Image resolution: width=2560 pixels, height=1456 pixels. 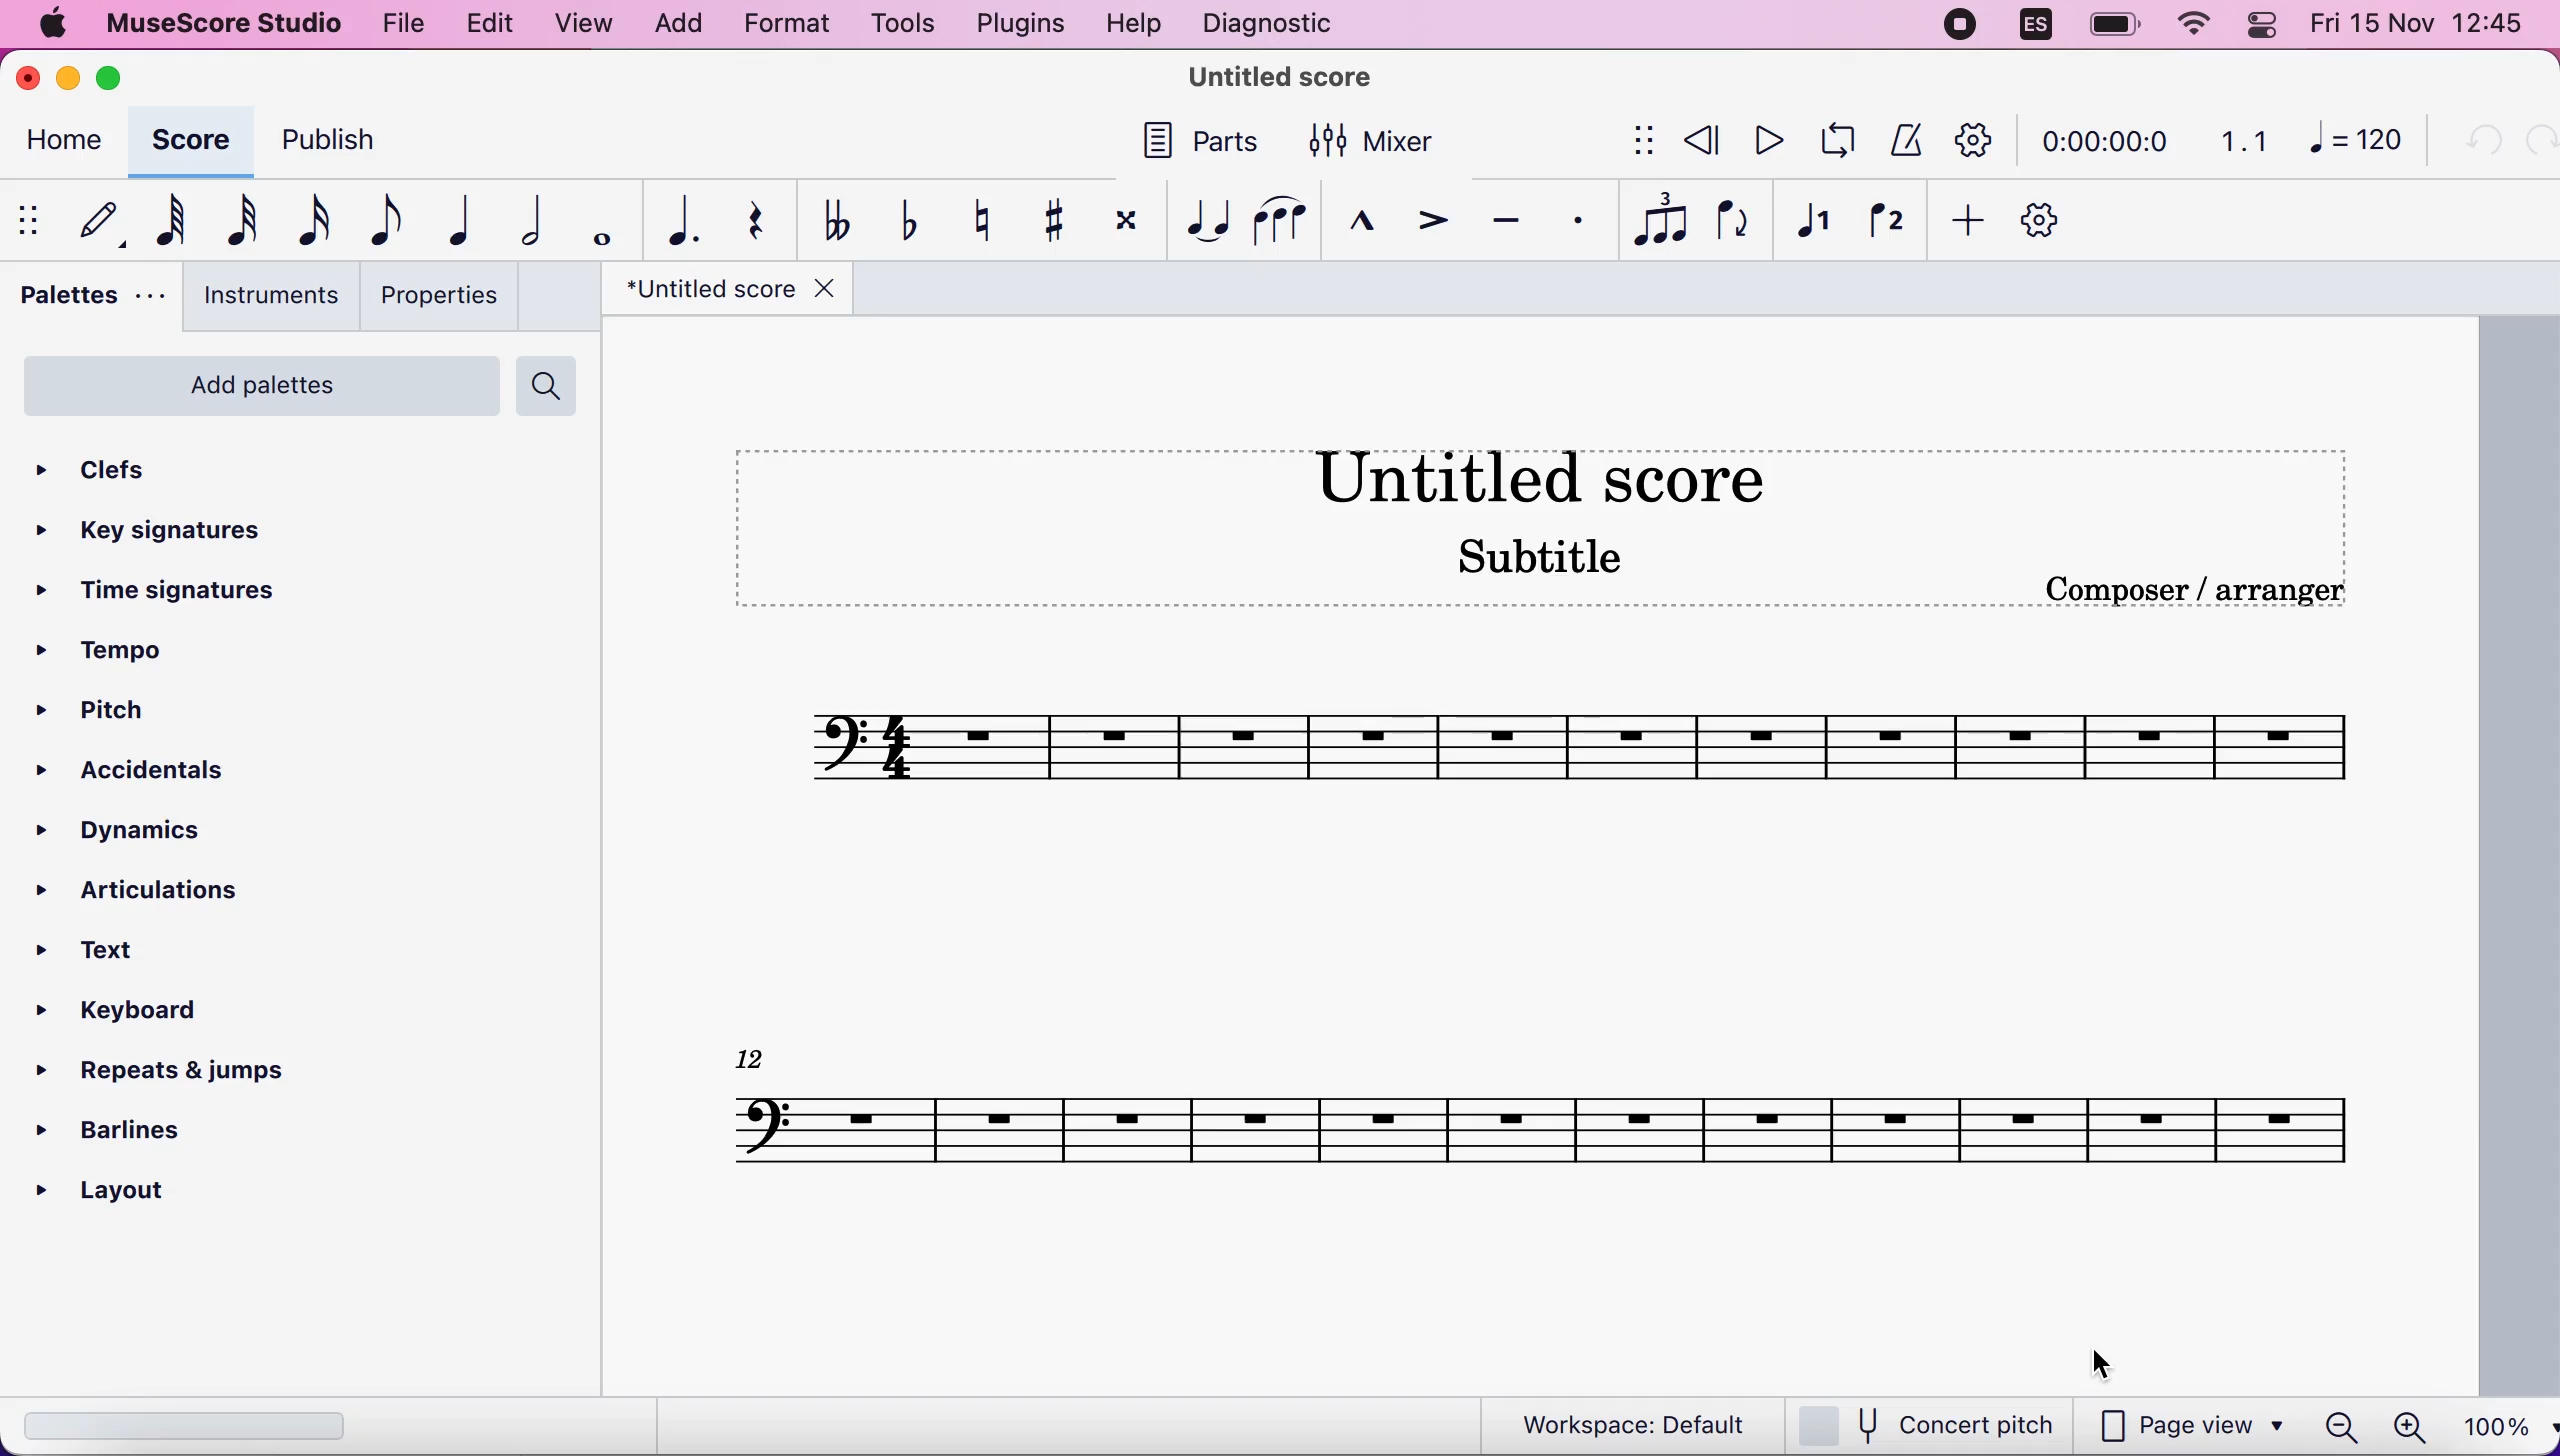 I want to click on tules, so click(x=1659, y=216).